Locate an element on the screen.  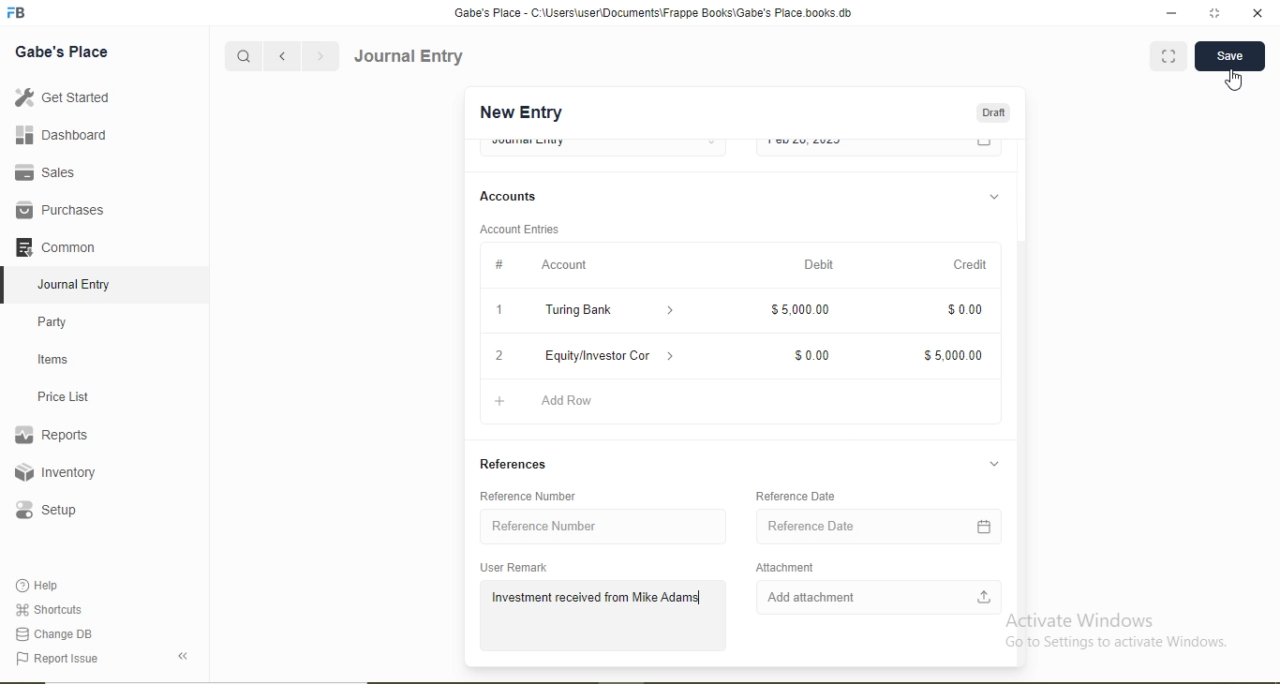
full screen is located at coordinates (1215, 13).